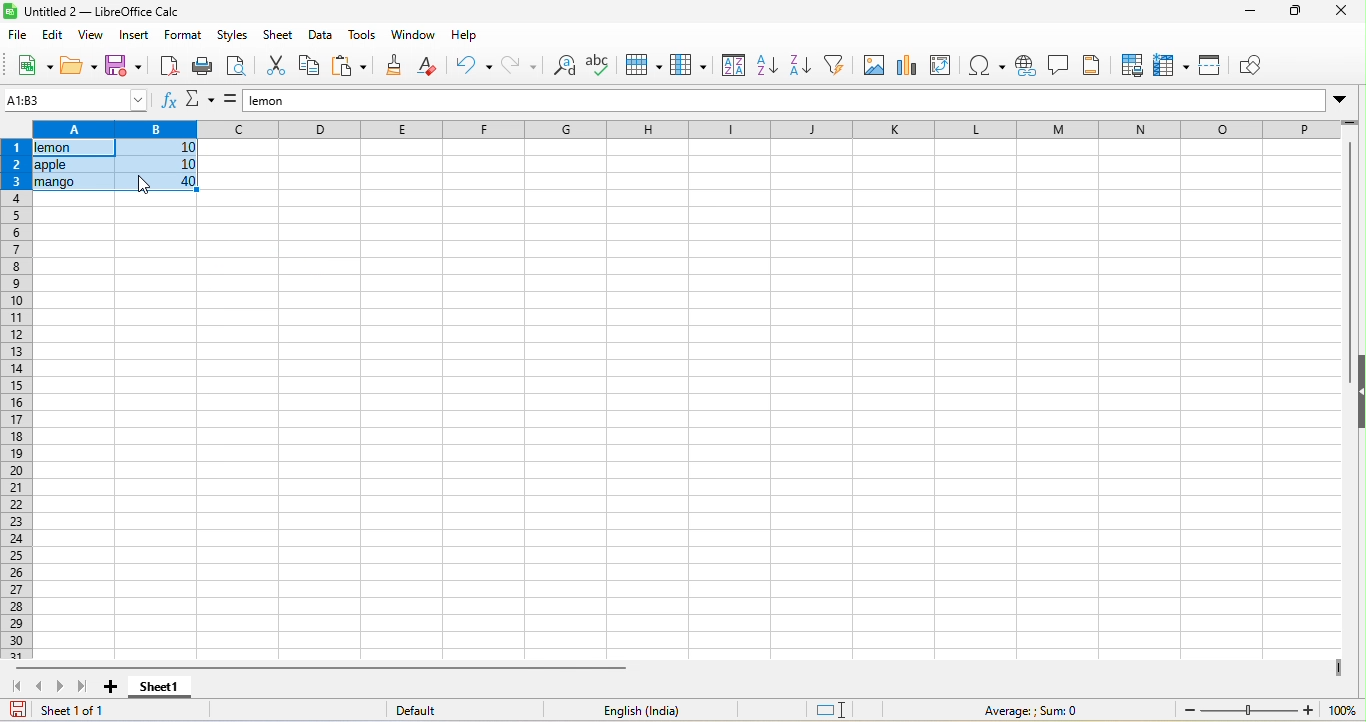 Image resolution: width=1366 pixels, height=722 pixels. What do you see at coordinates (364, 34) in the screenshot?
I see `tools` at bounding box center [364, 34].